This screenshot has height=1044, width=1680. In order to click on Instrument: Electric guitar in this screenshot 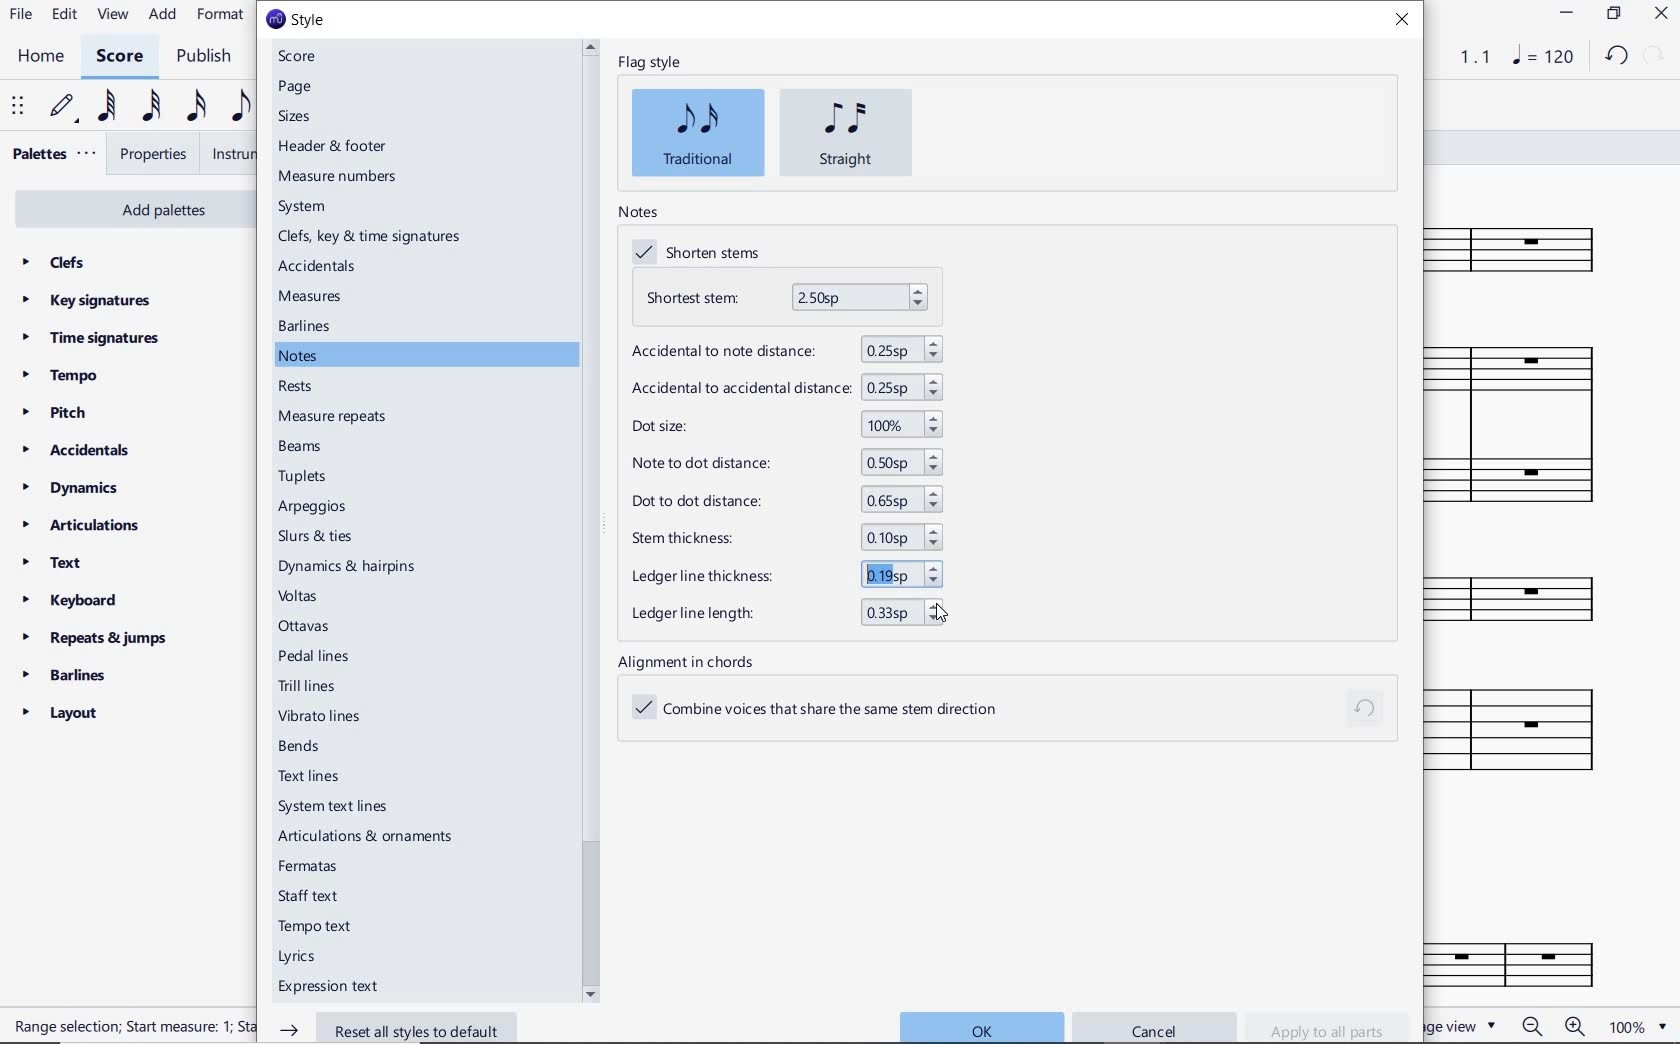, I will do `click(1535, 729)`.